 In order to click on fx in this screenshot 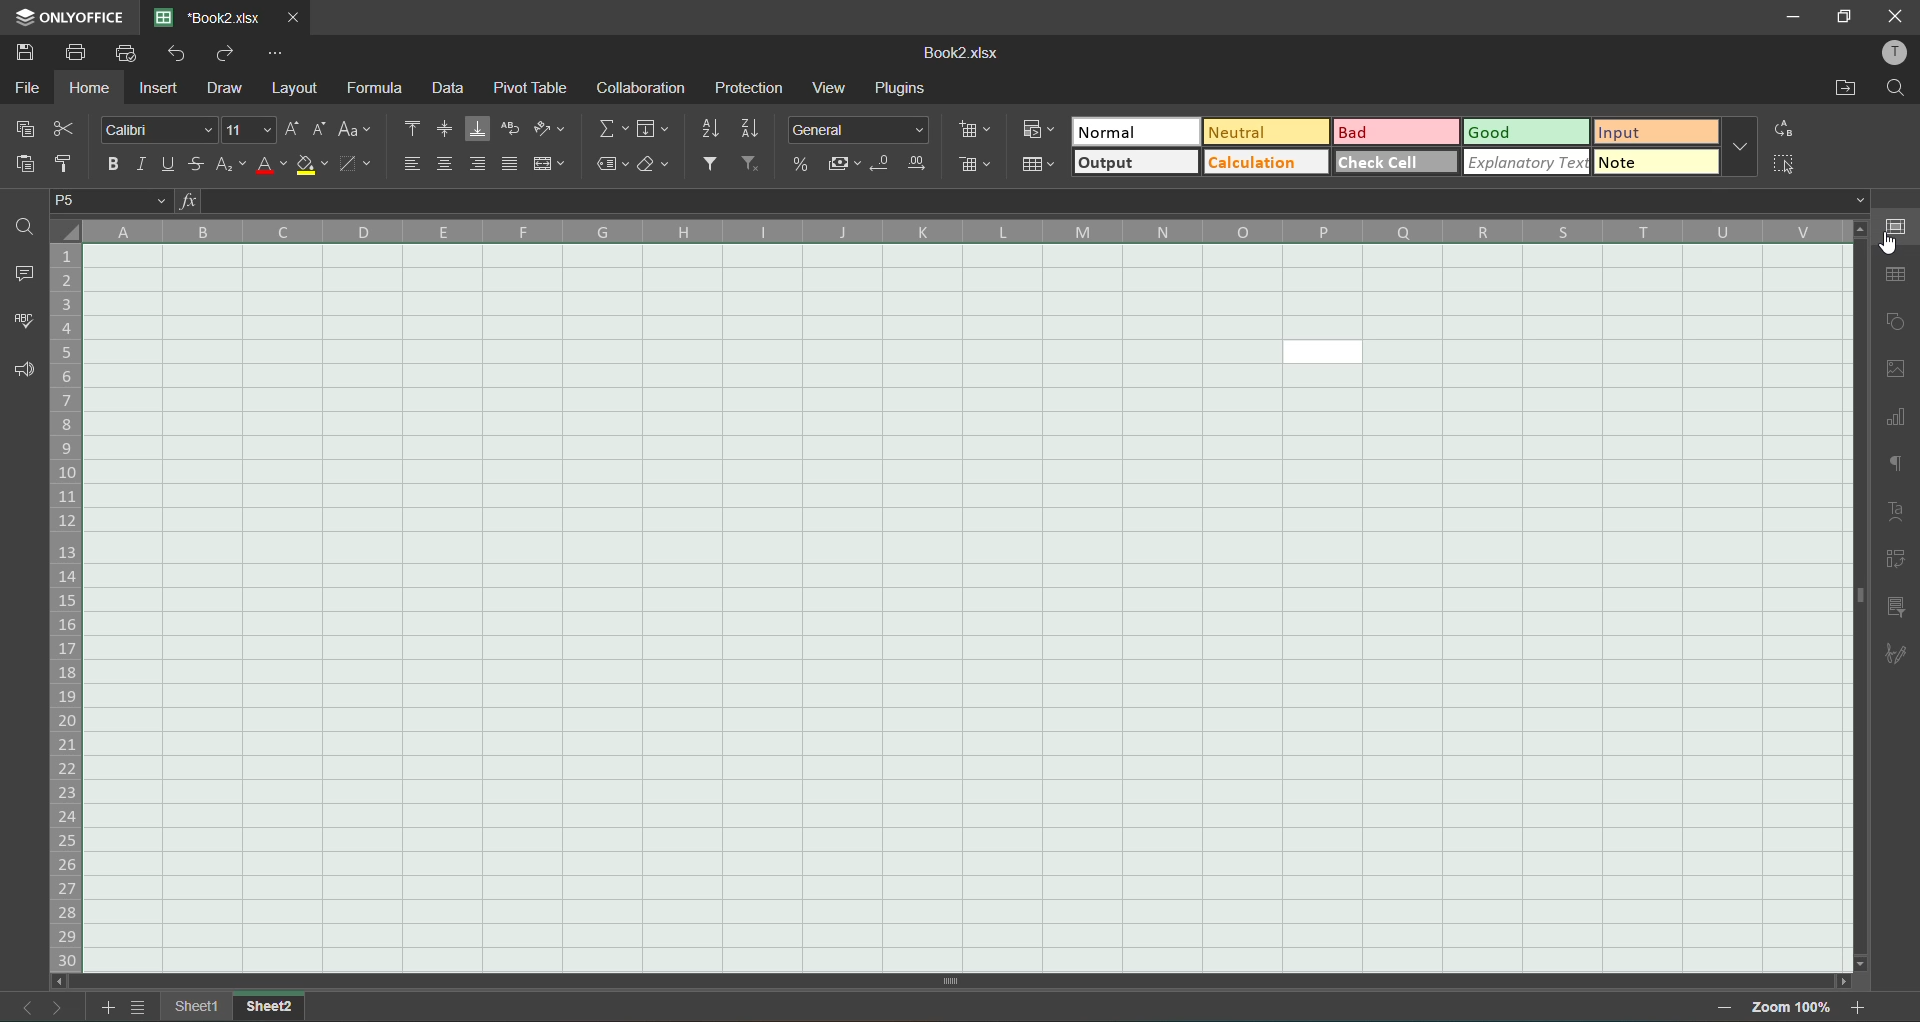, I will do `click(188, 199)`.